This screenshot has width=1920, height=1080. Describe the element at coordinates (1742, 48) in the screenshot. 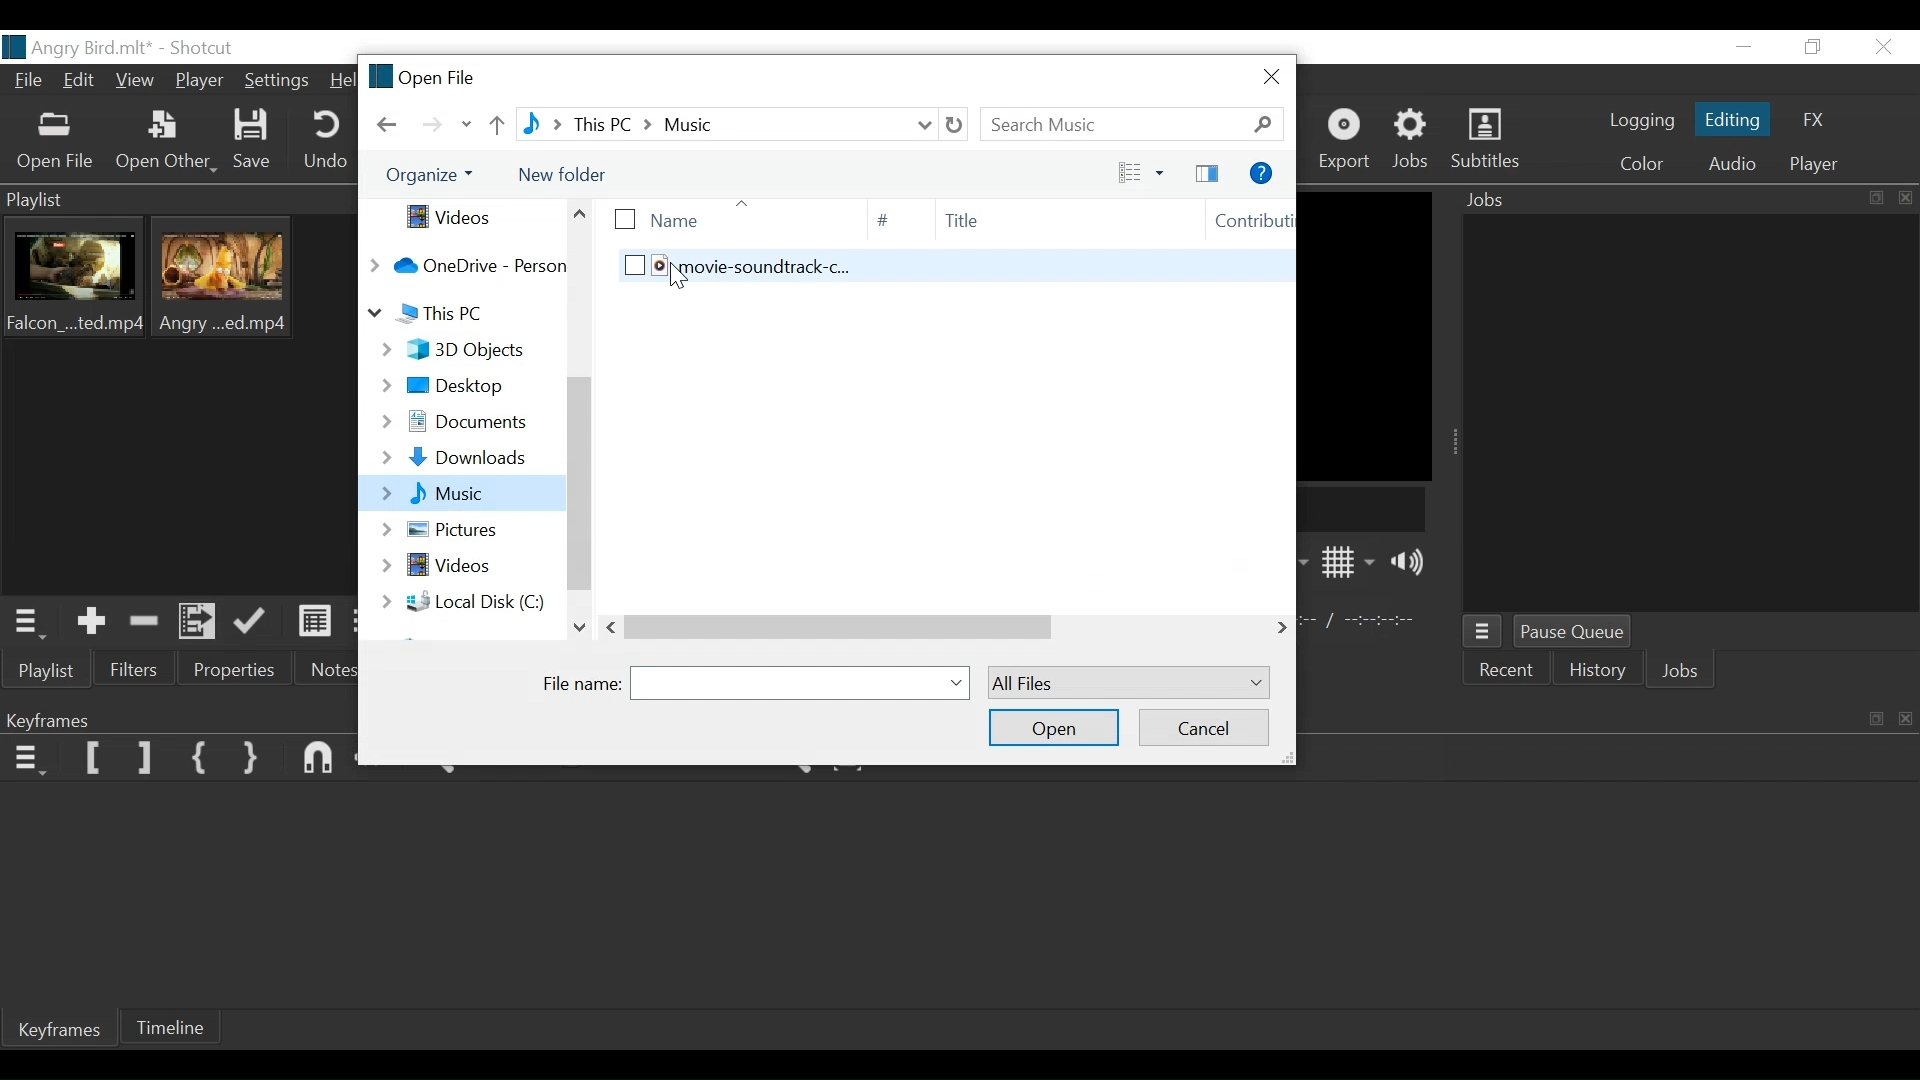

I see `Minimize` at that location.